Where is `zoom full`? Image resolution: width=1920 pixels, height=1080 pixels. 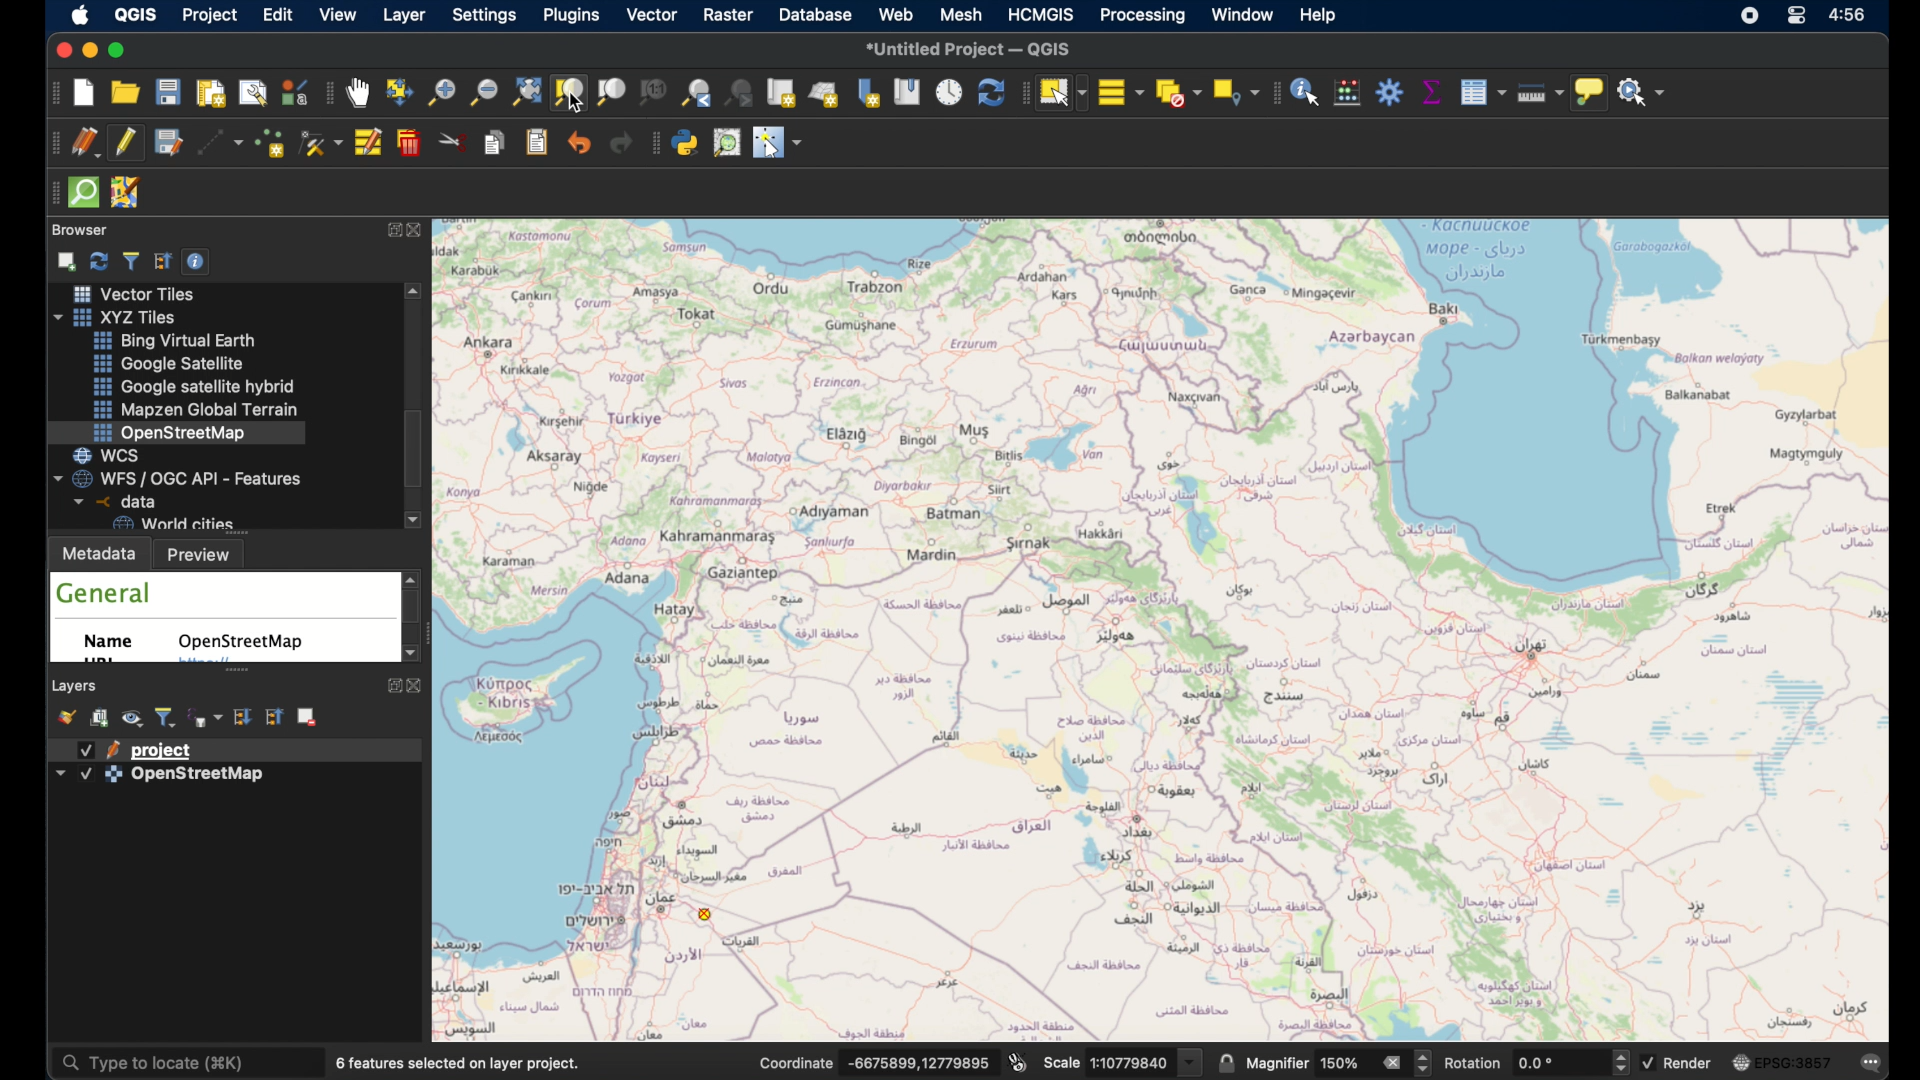
zoom full is located at coordinates (525, 91).